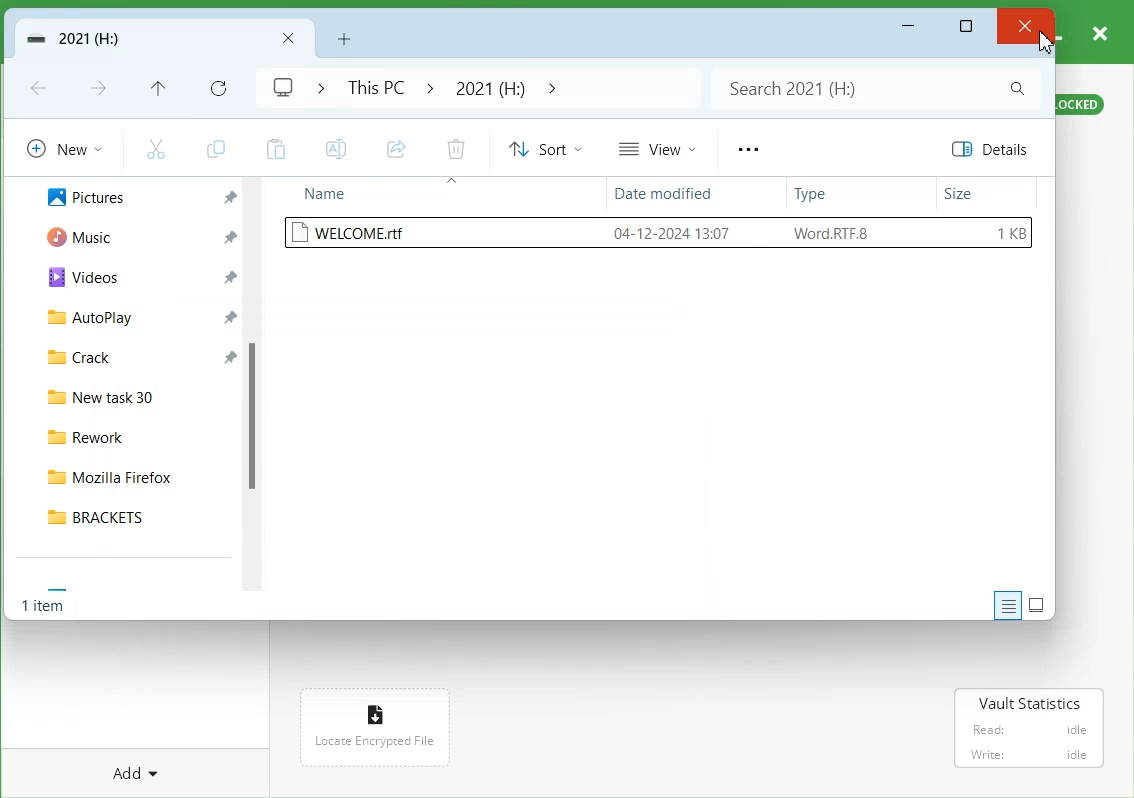 The width and height of the screenshot is (1134, 798). I want to click on Share, so click(395, 148).